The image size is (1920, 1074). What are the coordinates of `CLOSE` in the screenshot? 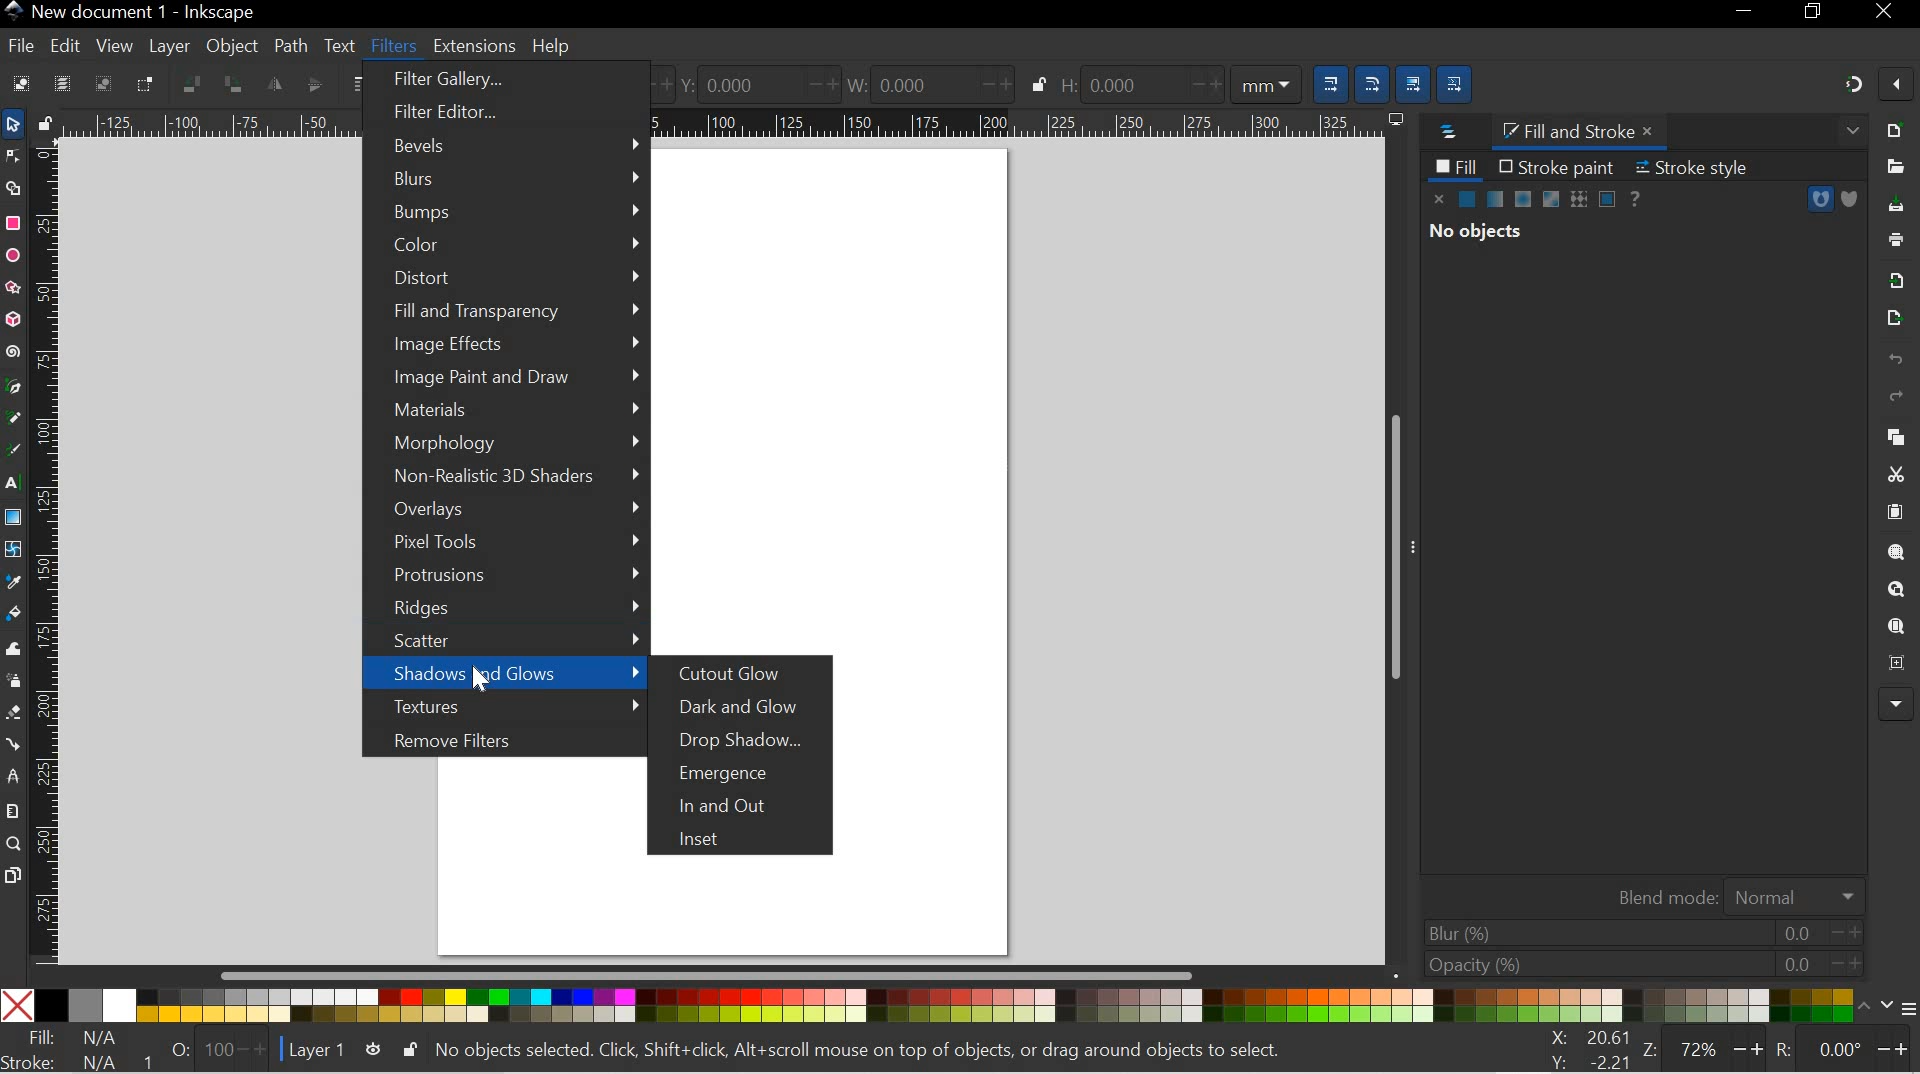 It's located at (1889, 12).